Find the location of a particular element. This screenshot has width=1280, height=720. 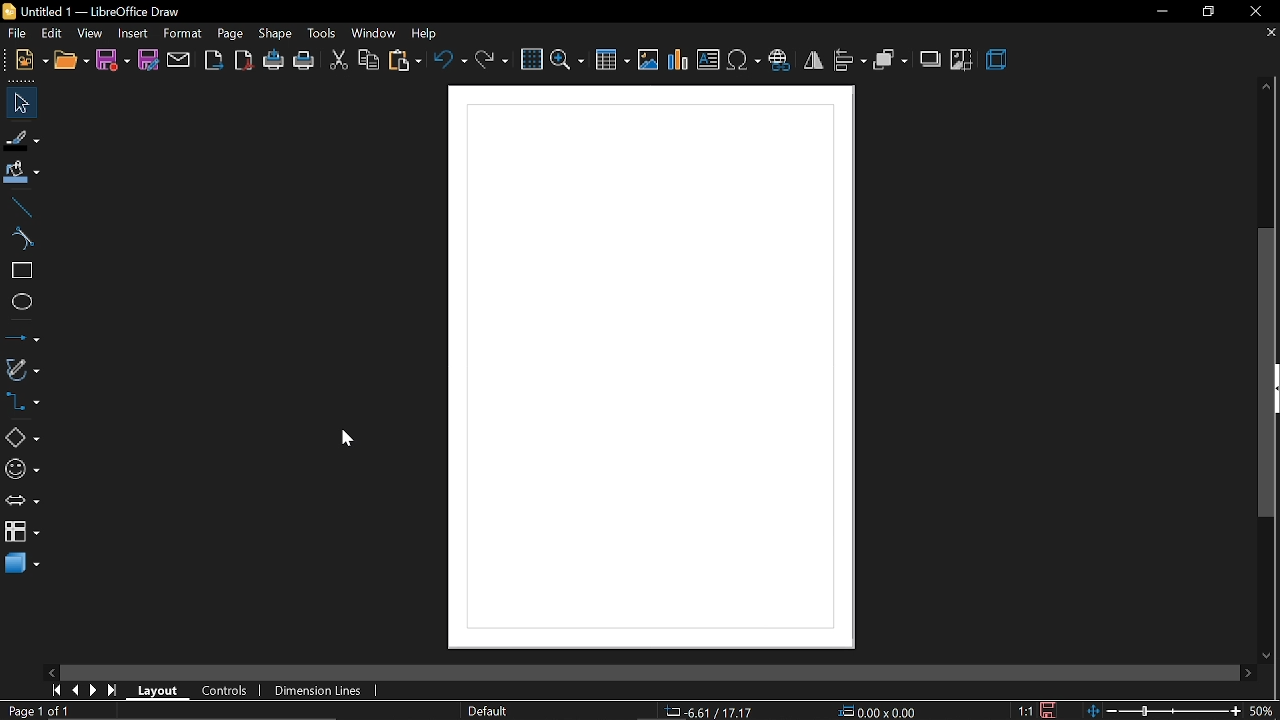

0.00 x 0.00 - position is located at coordinates (879, 710).